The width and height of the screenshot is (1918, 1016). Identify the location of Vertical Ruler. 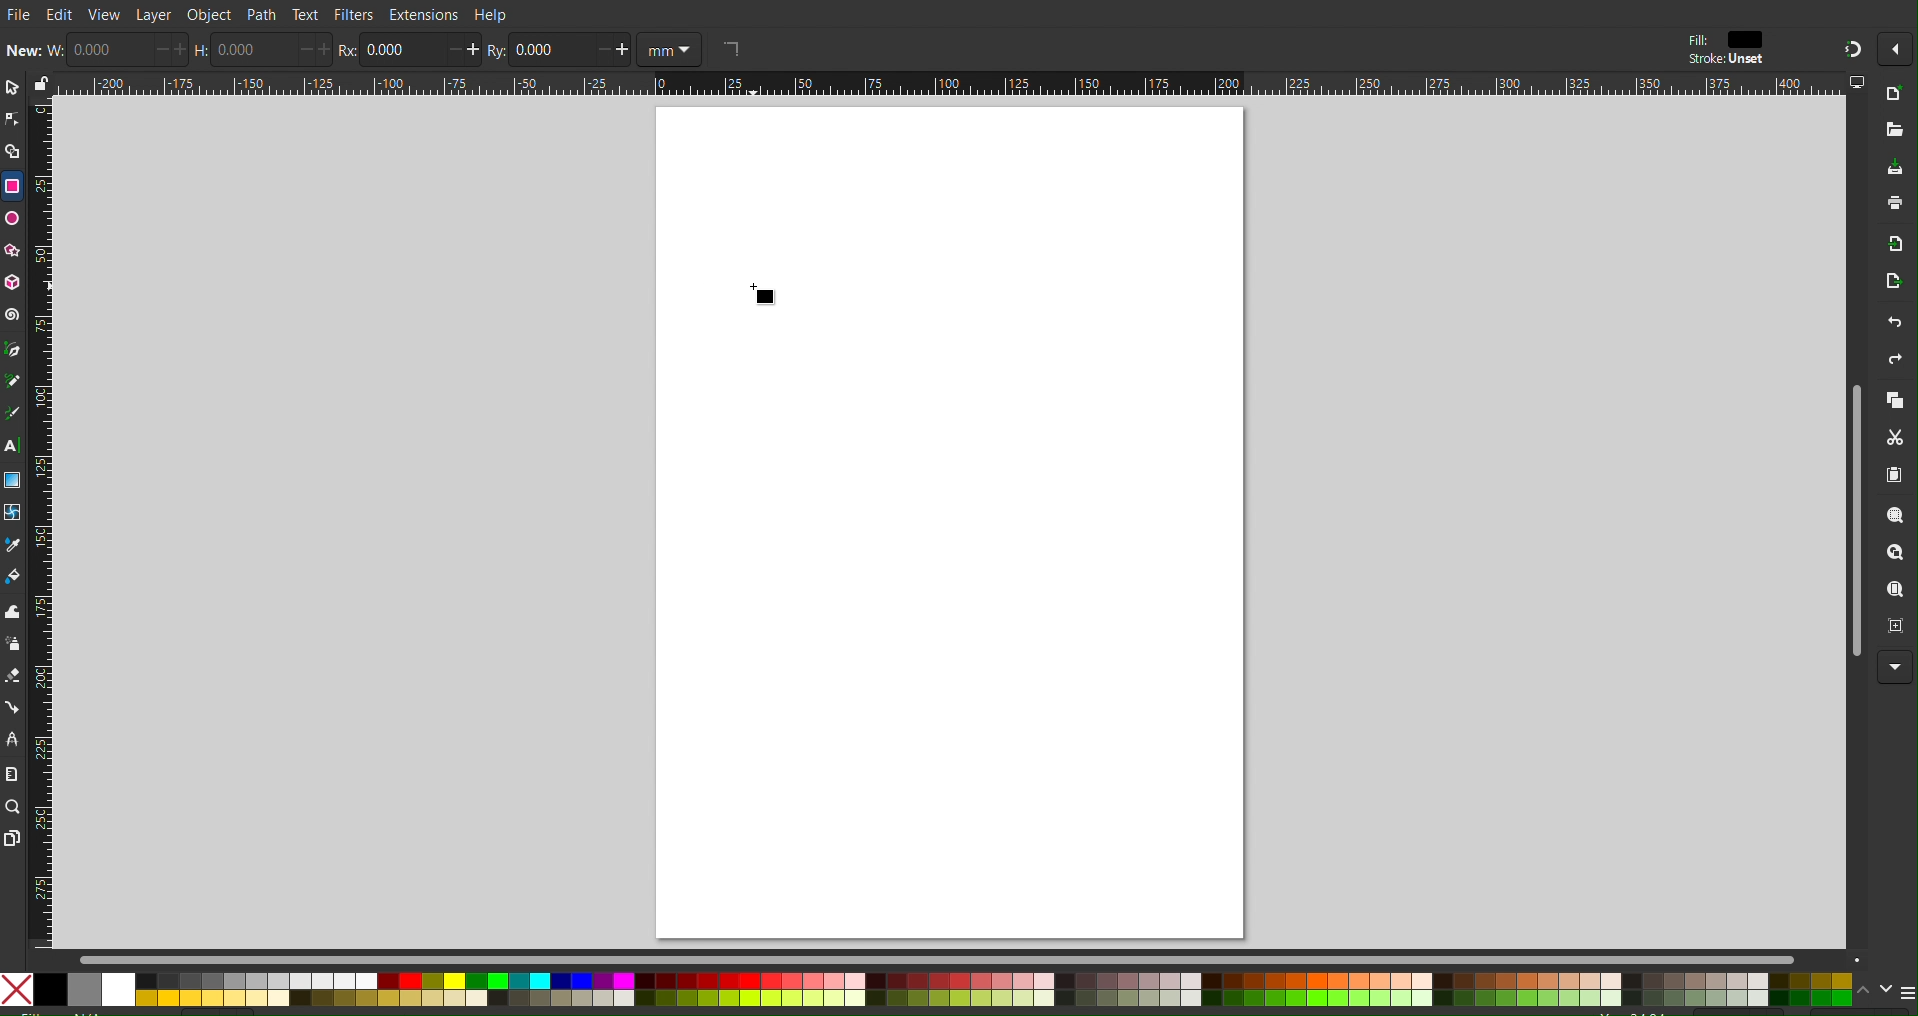
(40, 523).